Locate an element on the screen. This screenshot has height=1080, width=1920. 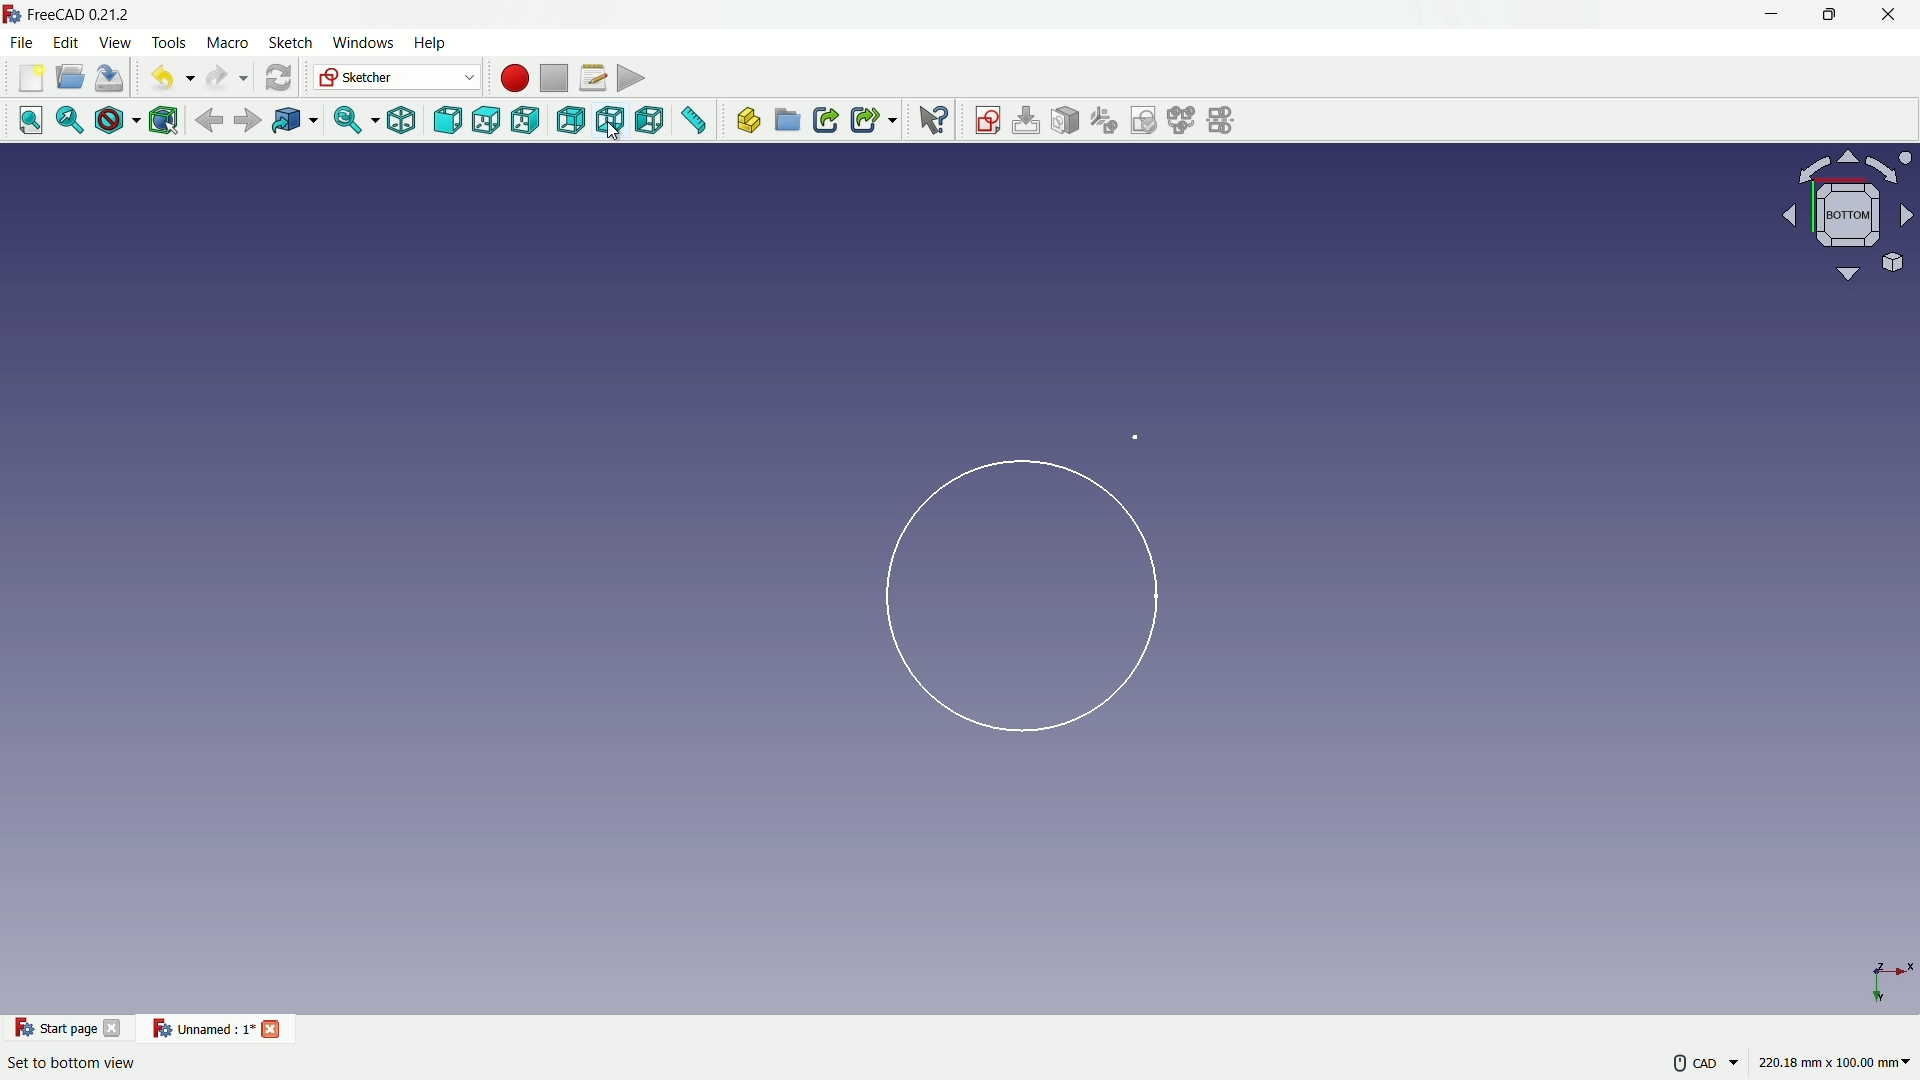
edit menu is located at coordinates (67, 44).